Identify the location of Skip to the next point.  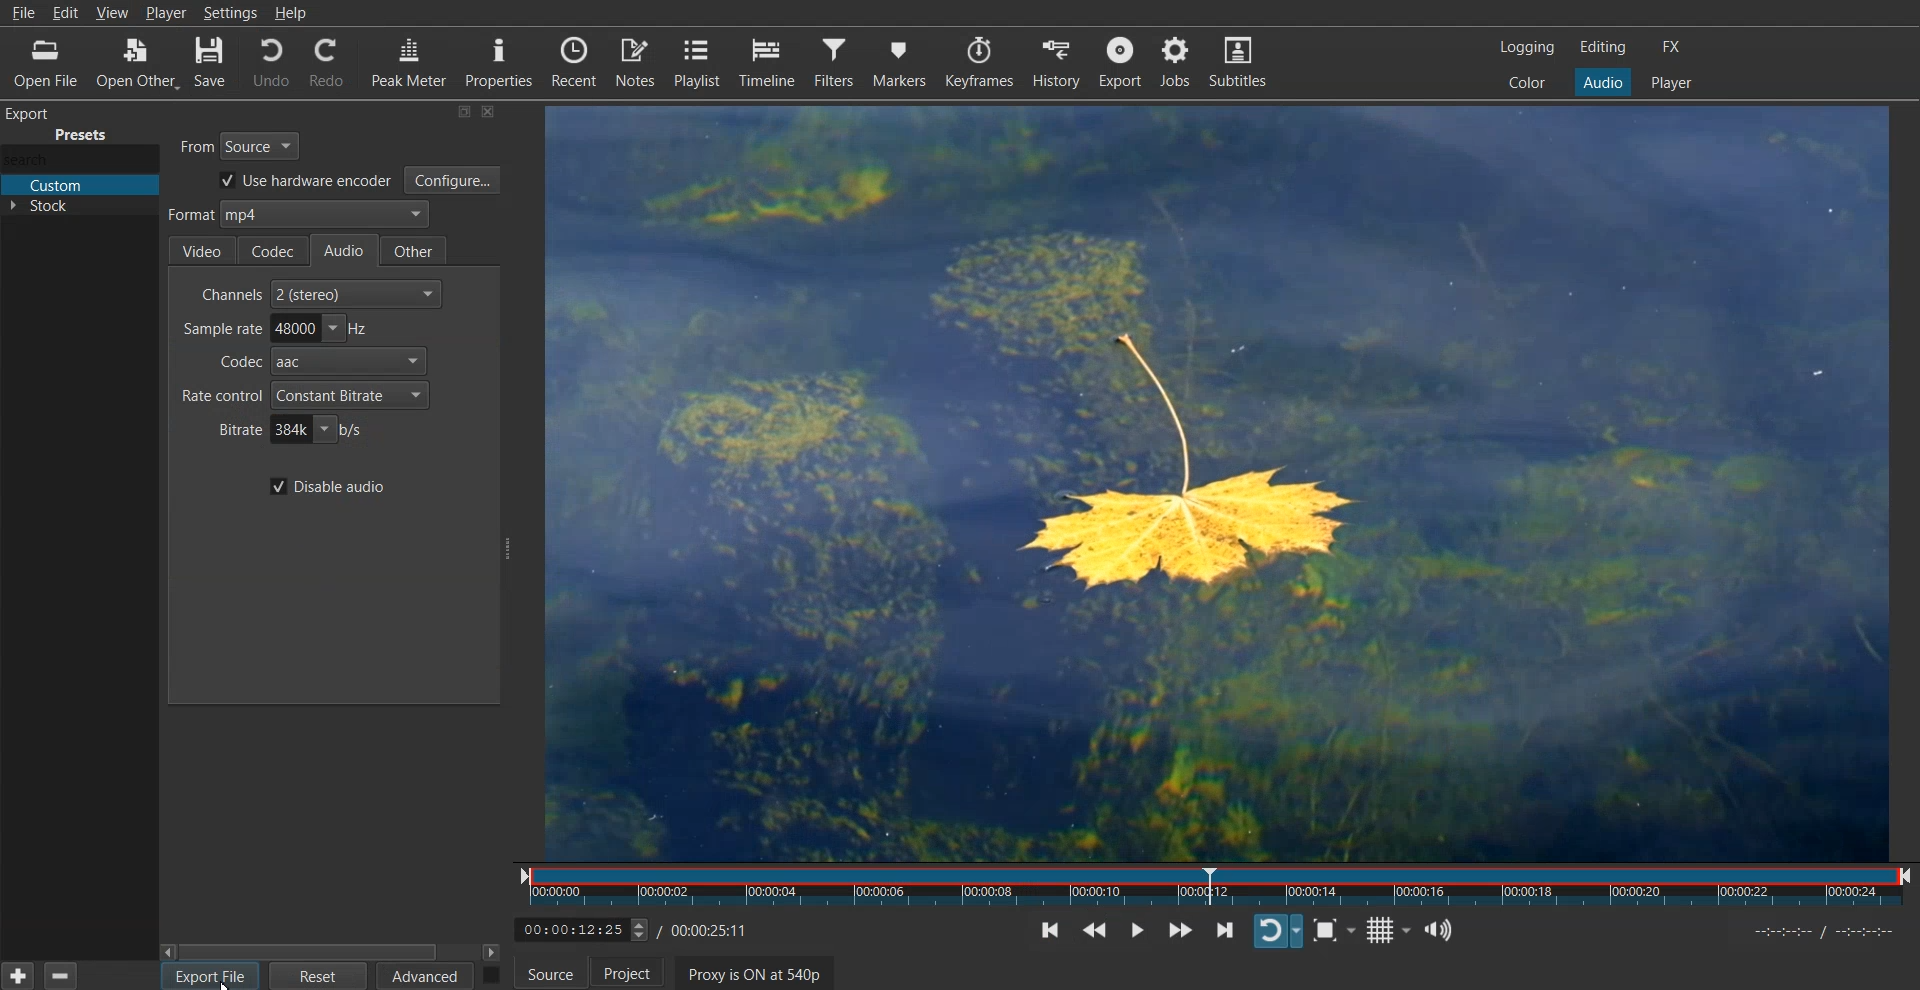
(1223, 929).